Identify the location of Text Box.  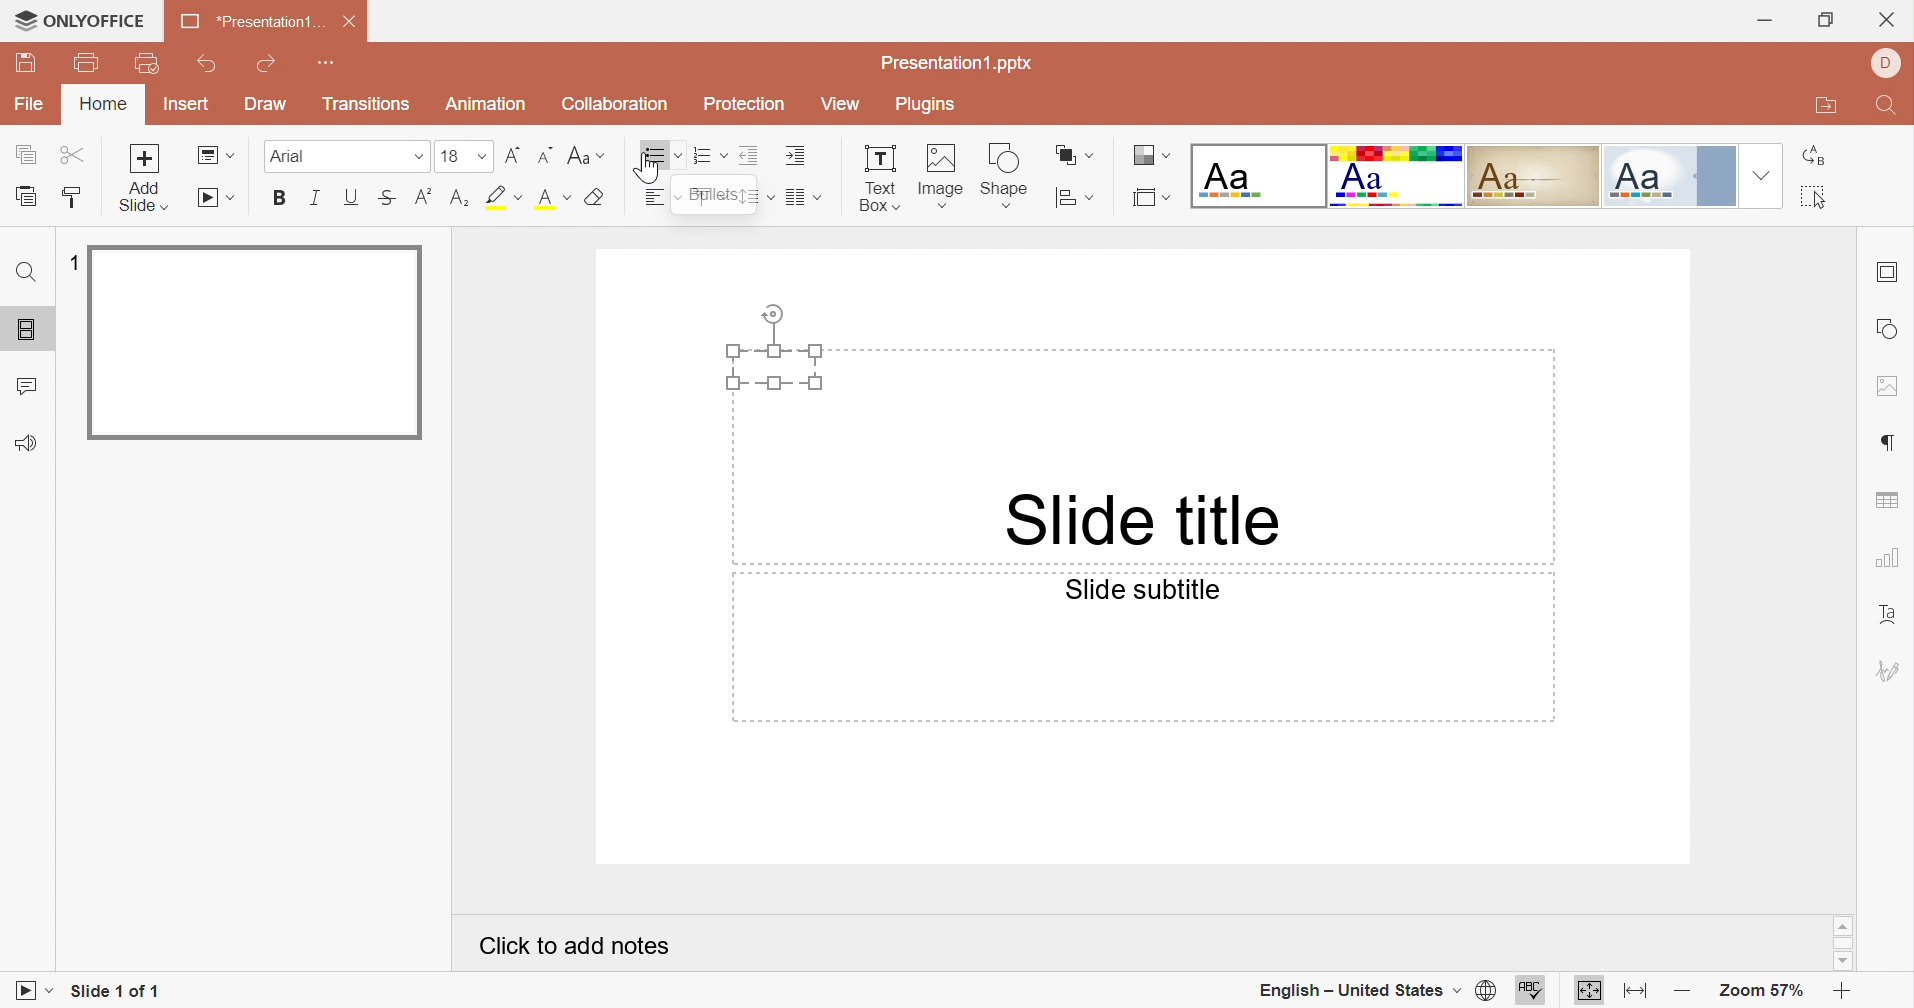
(873, 180).